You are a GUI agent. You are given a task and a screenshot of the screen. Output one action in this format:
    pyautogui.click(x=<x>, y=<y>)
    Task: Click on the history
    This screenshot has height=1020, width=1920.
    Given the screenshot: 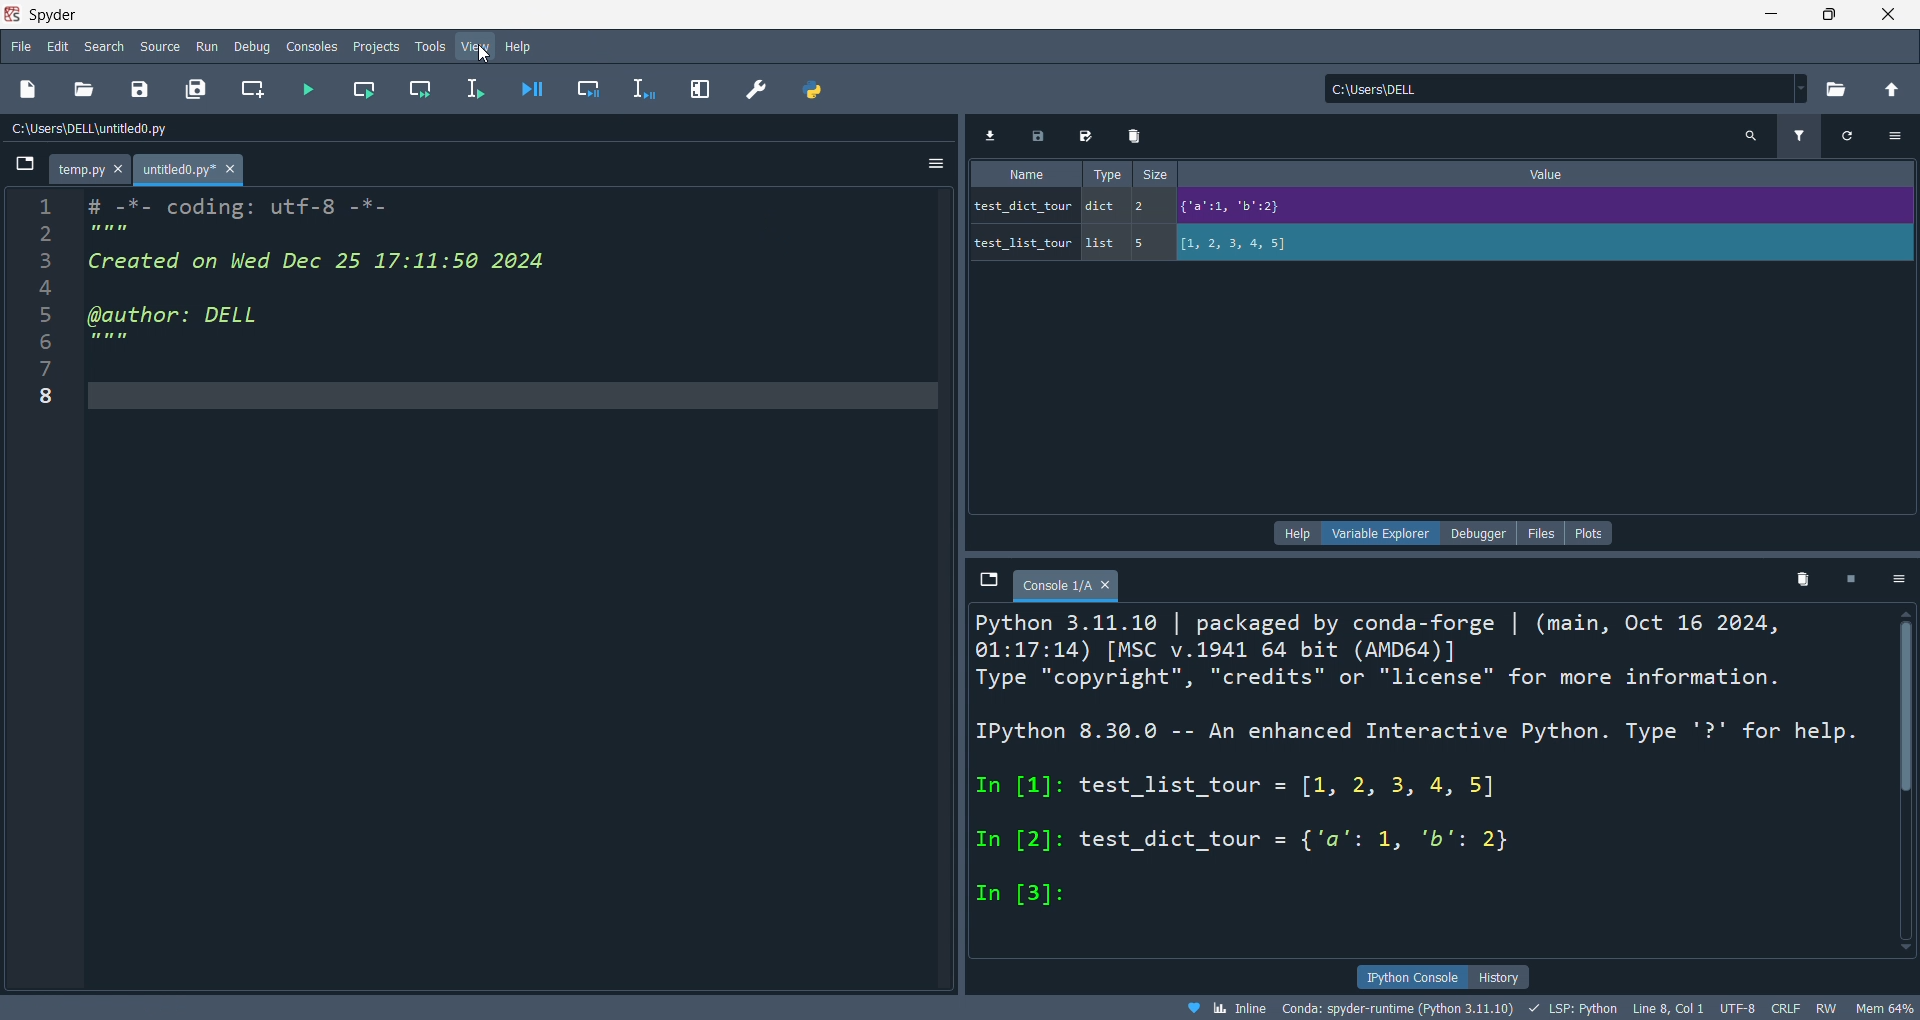 What is the action you would take?
    pyautogui.click(x=1499, y=977)
    